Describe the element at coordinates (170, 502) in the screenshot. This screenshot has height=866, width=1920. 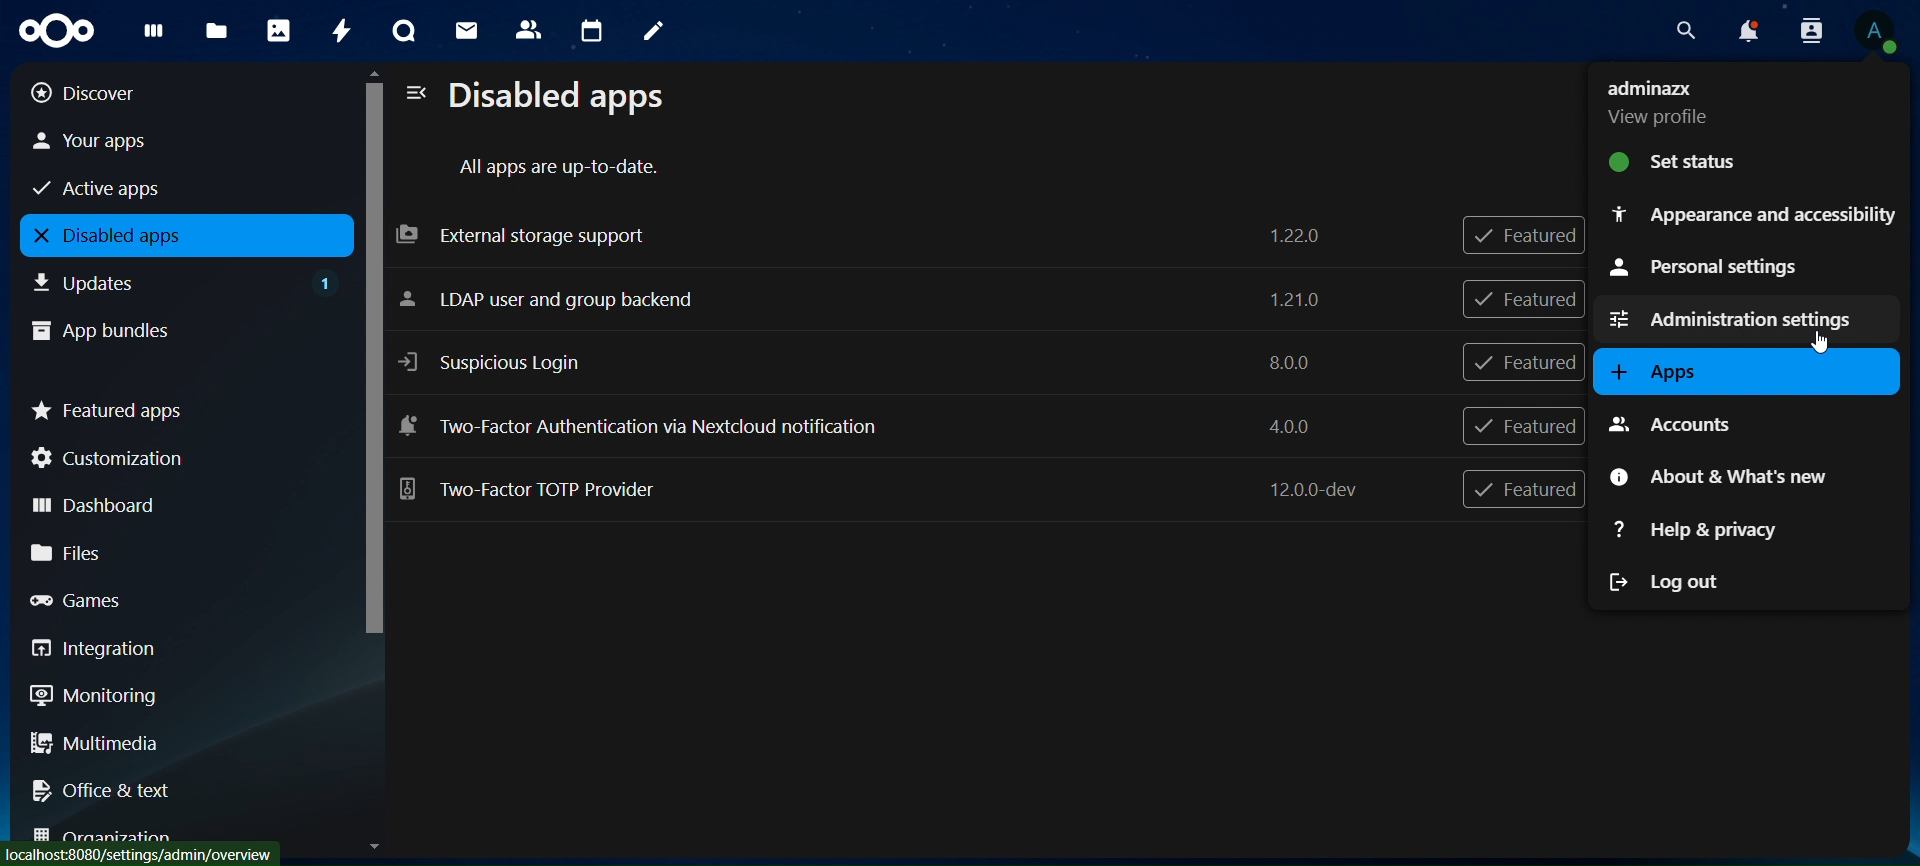
I see `dashboard` at that location.